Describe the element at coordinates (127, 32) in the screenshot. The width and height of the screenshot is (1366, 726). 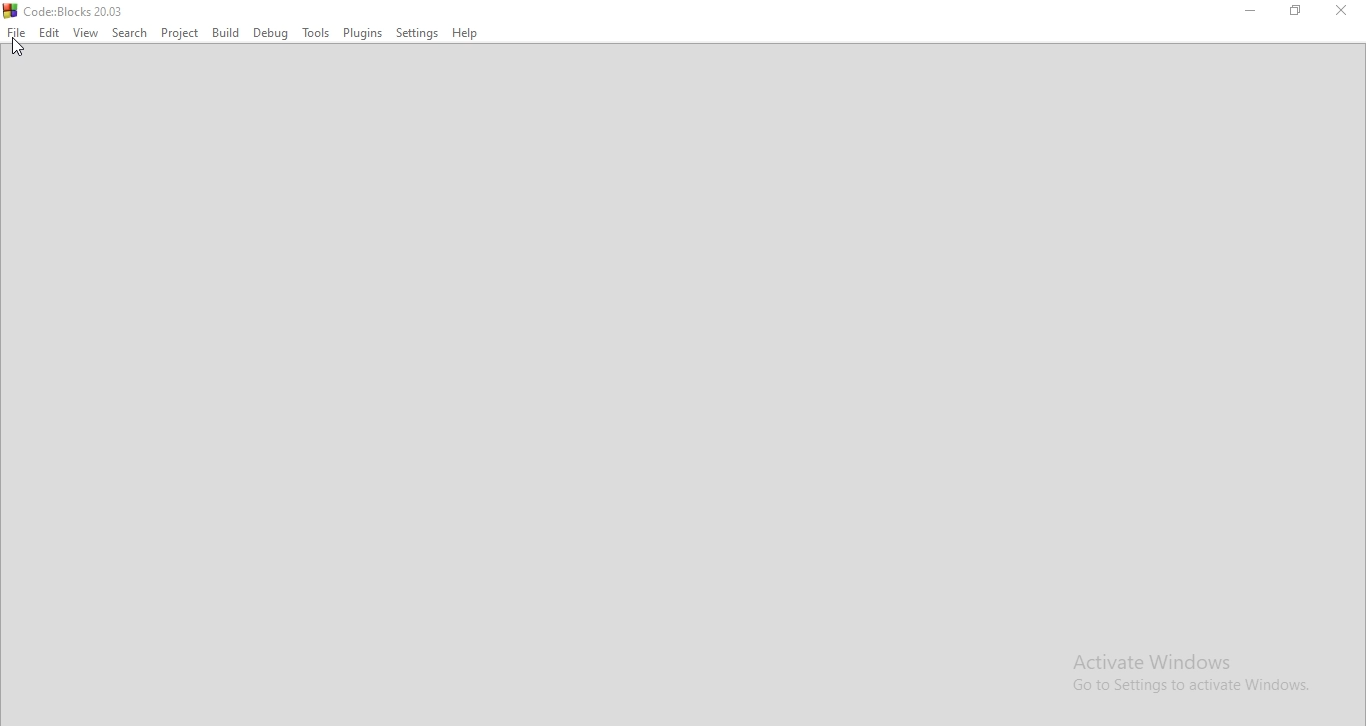
I see `Search ` at that location.